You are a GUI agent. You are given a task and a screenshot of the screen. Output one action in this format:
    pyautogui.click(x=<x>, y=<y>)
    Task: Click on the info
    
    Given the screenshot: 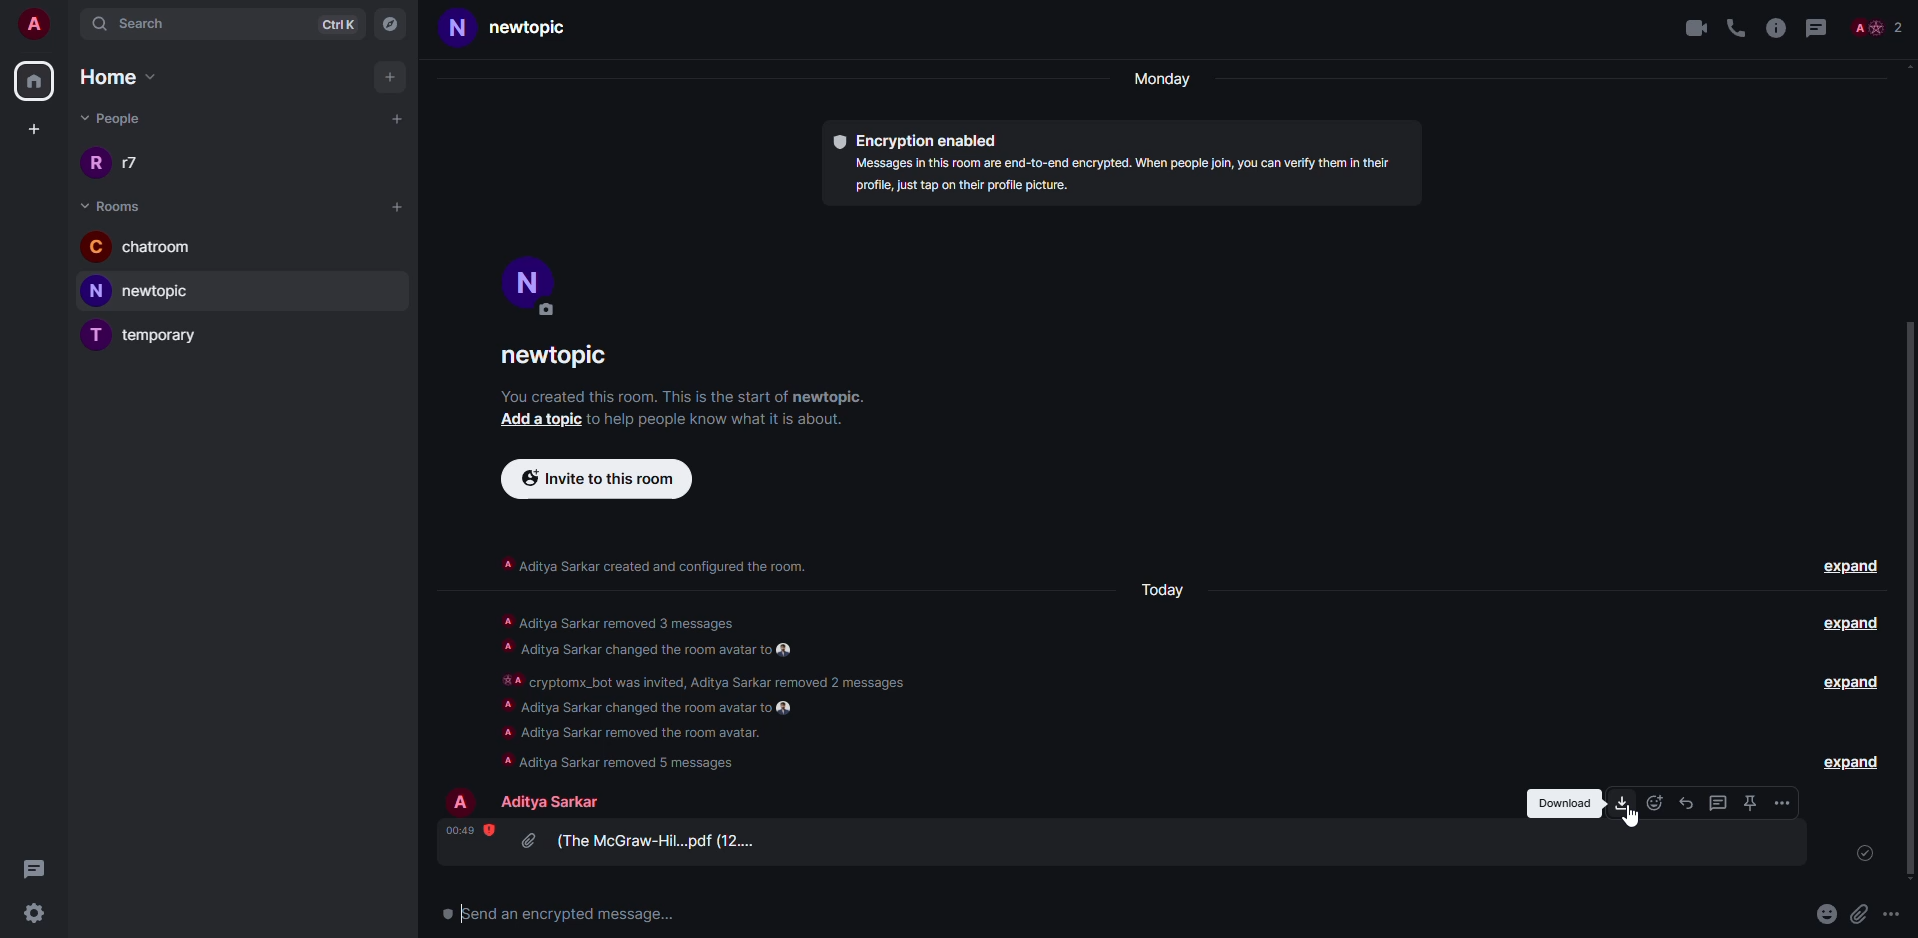 What is the action you would take?
    pyautogui.click(x=1775, y=27)
    